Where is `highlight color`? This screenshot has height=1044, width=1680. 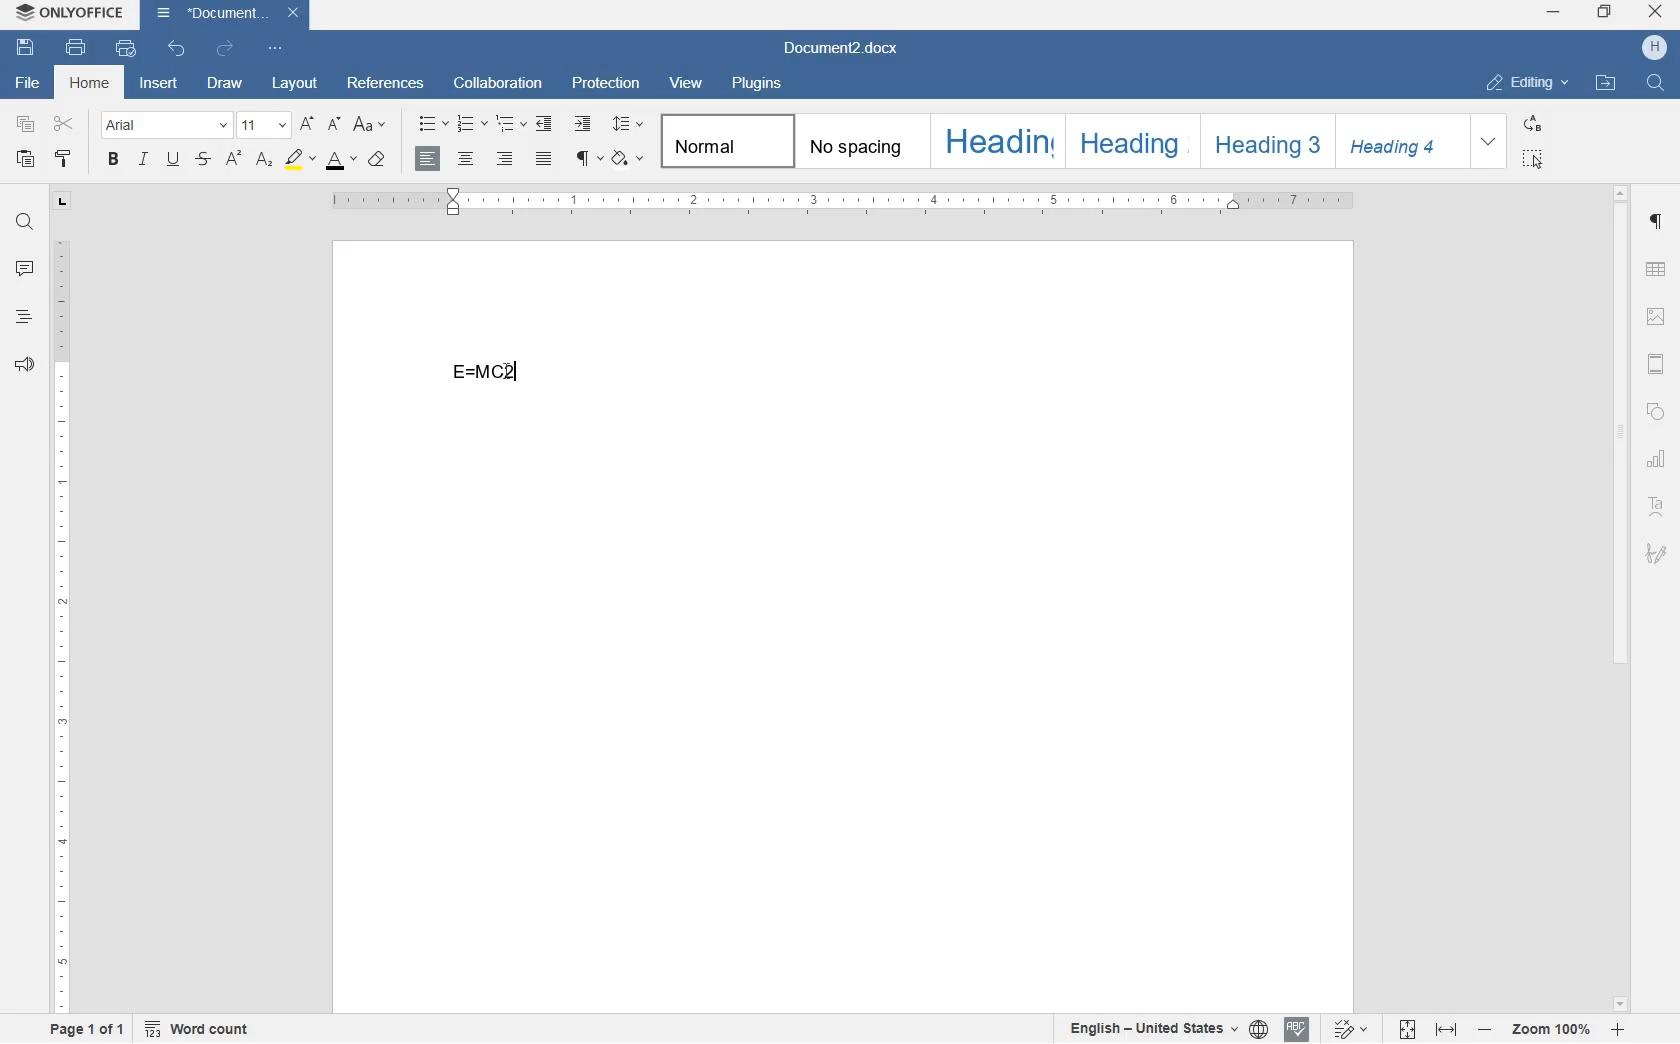
highlight color is located at coordinates (299, 160).